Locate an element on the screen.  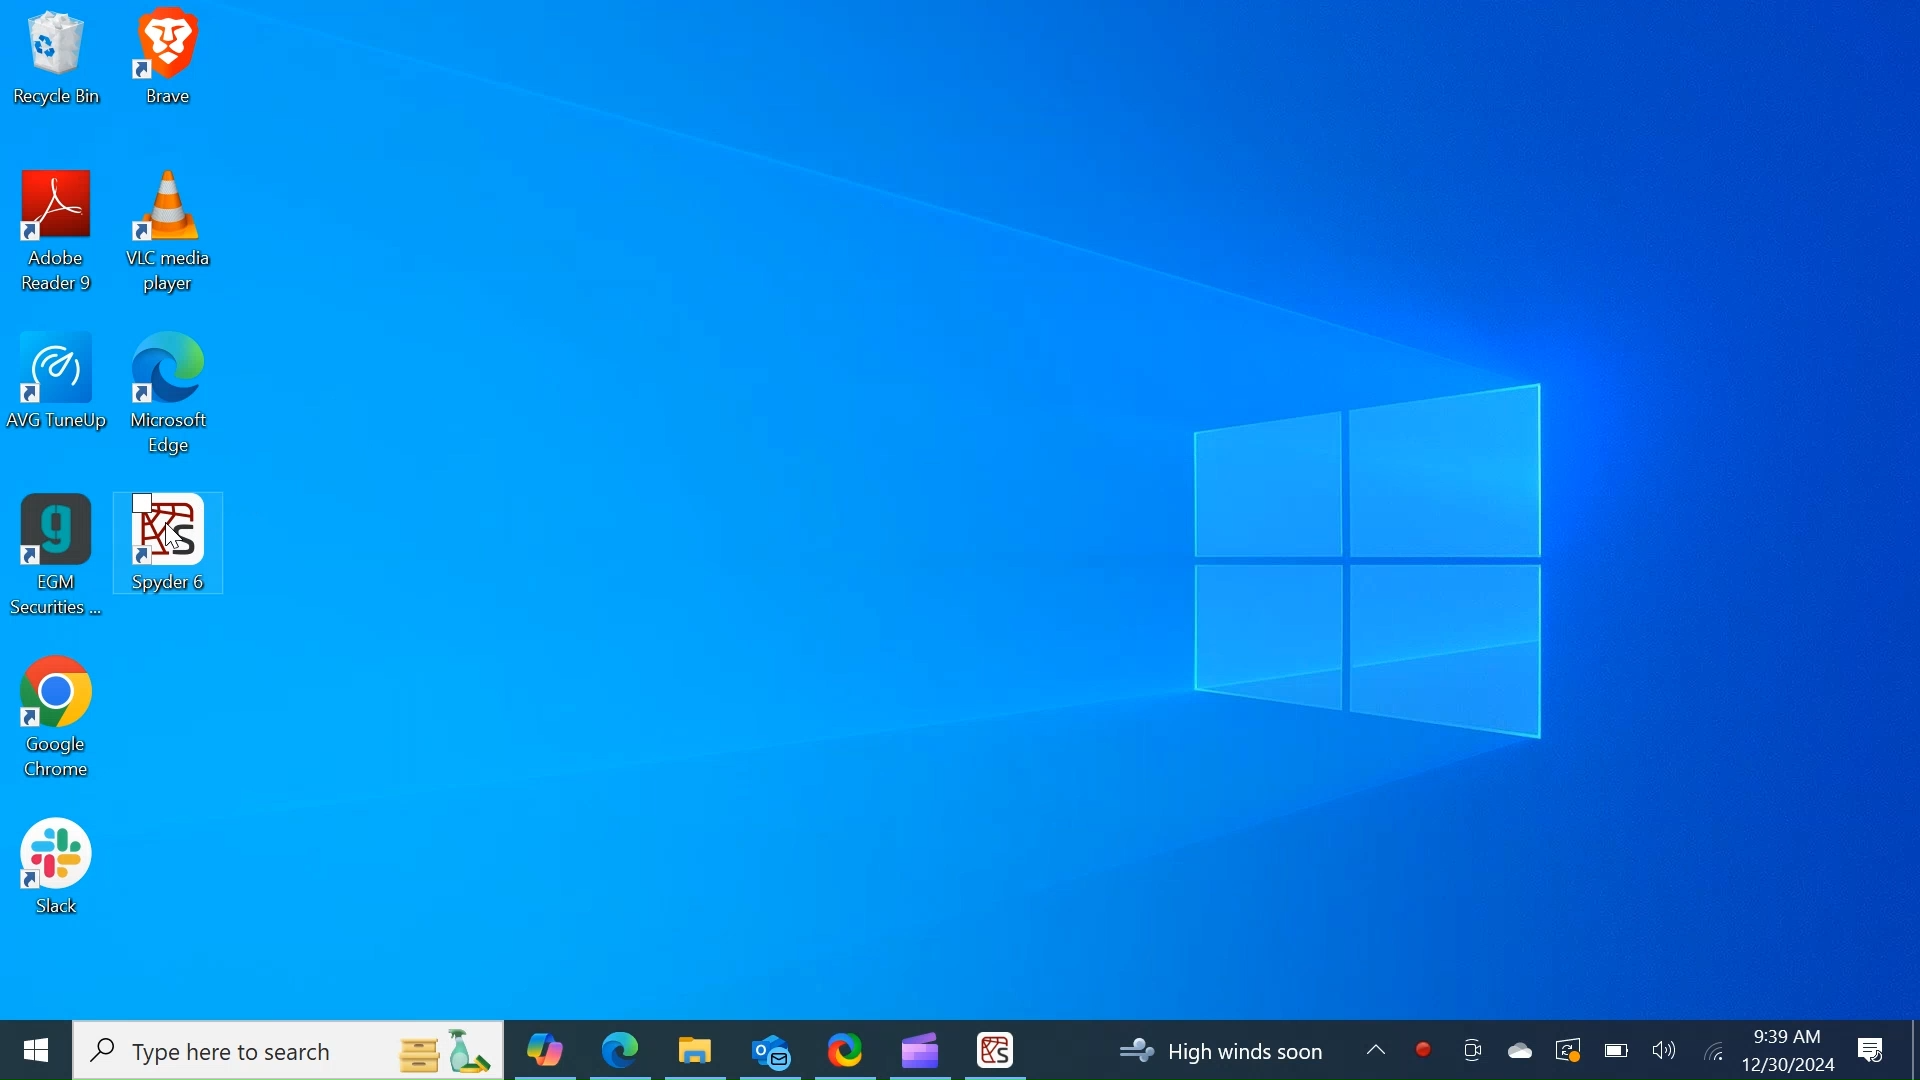
Microsoft Edge Desktop Icon is located at coordinates (172, 402).